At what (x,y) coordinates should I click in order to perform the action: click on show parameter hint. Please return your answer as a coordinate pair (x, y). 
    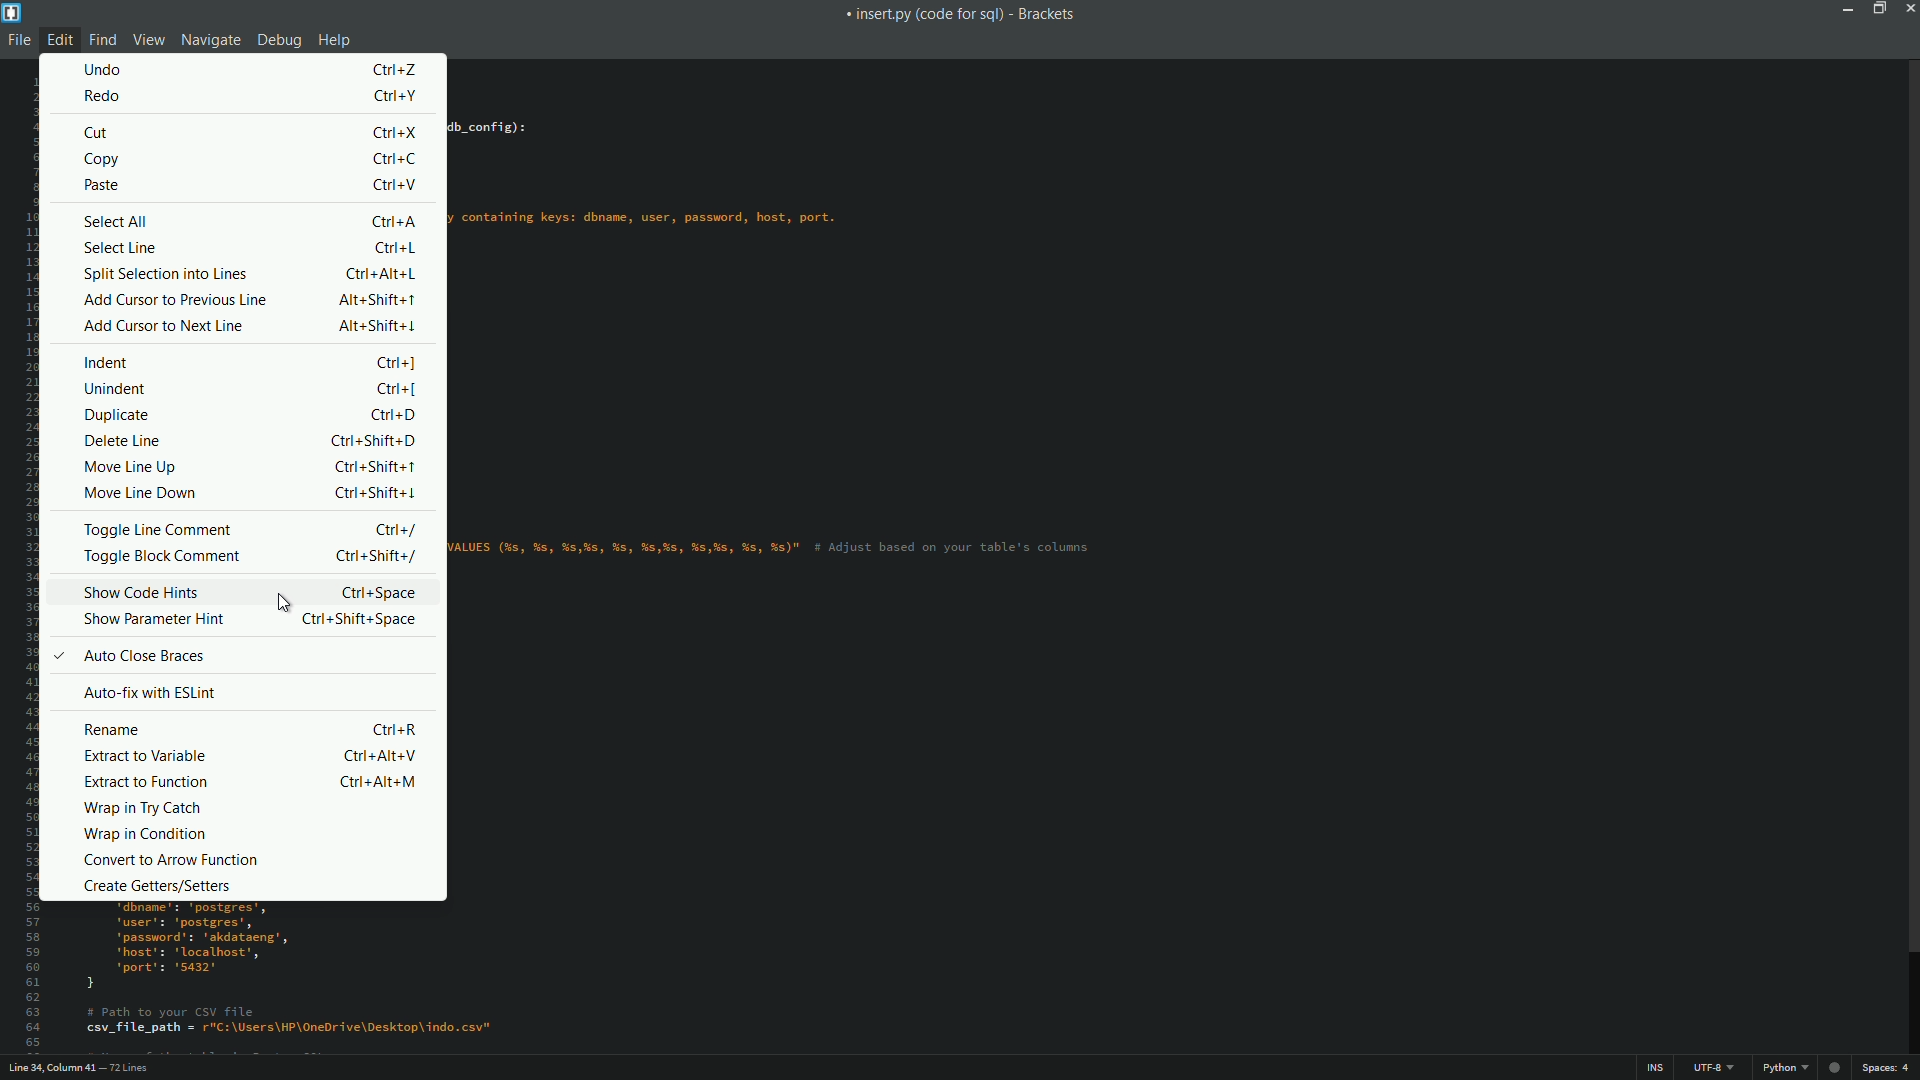
    Looking at the image, I should click on (152, 618).